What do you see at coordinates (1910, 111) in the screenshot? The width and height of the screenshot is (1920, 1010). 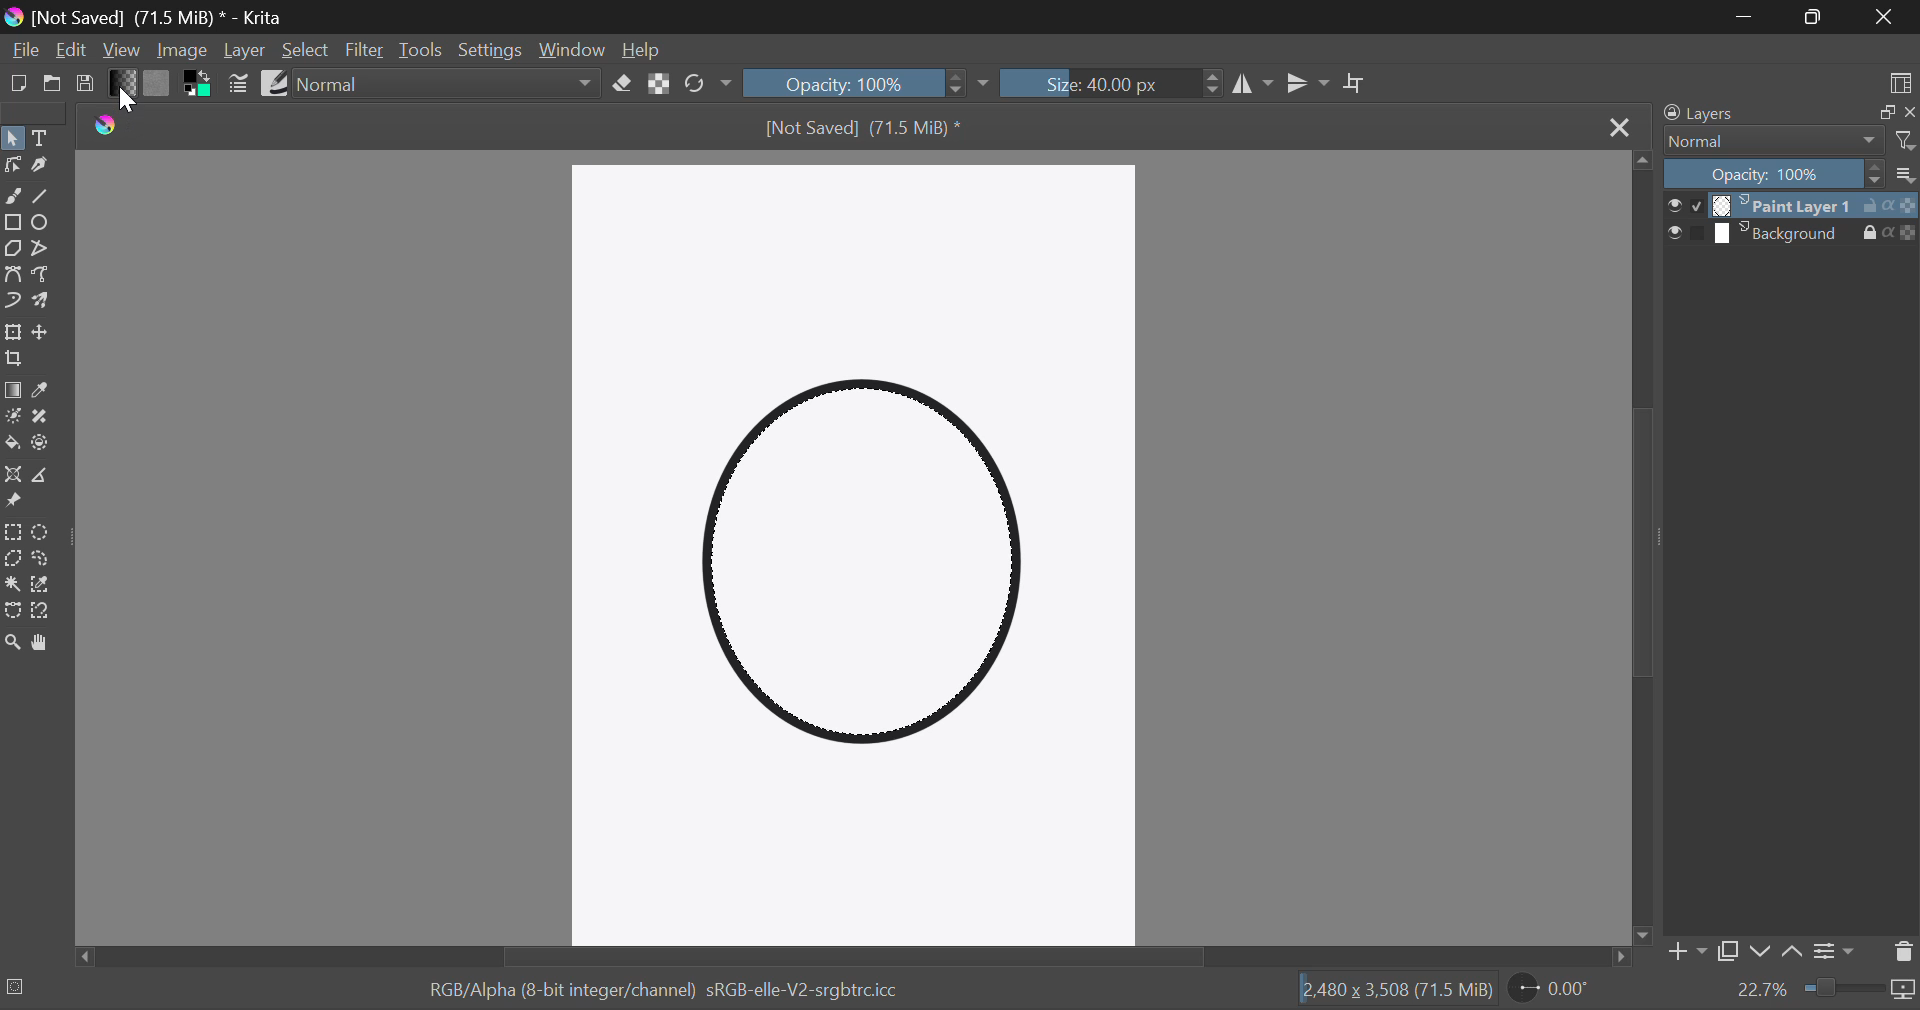 I see `close` at bounding box center [1910, 111].